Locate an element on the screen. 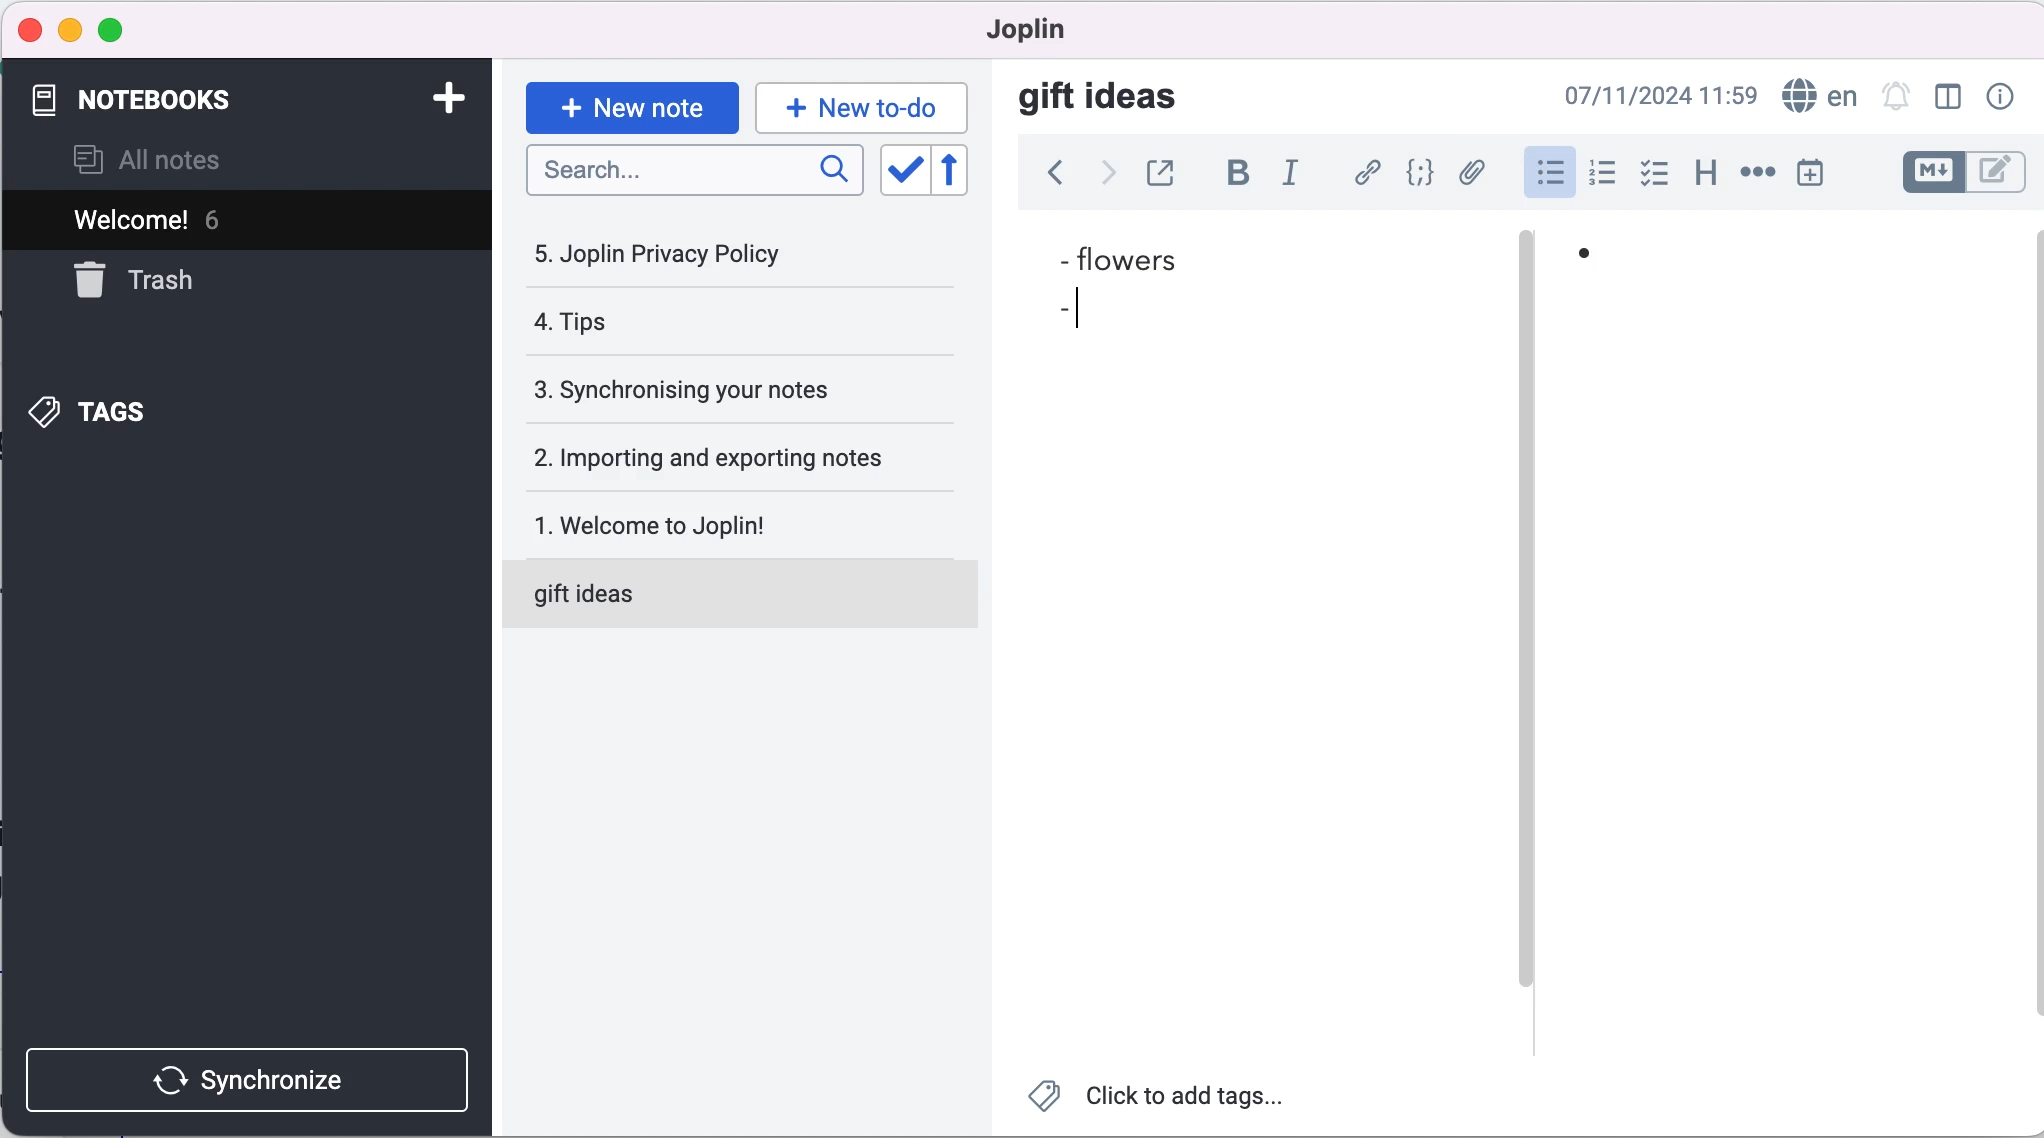 The height and width of the screenshot is (1138, 2044). hyperlink is located at coordinates (1366, 172).